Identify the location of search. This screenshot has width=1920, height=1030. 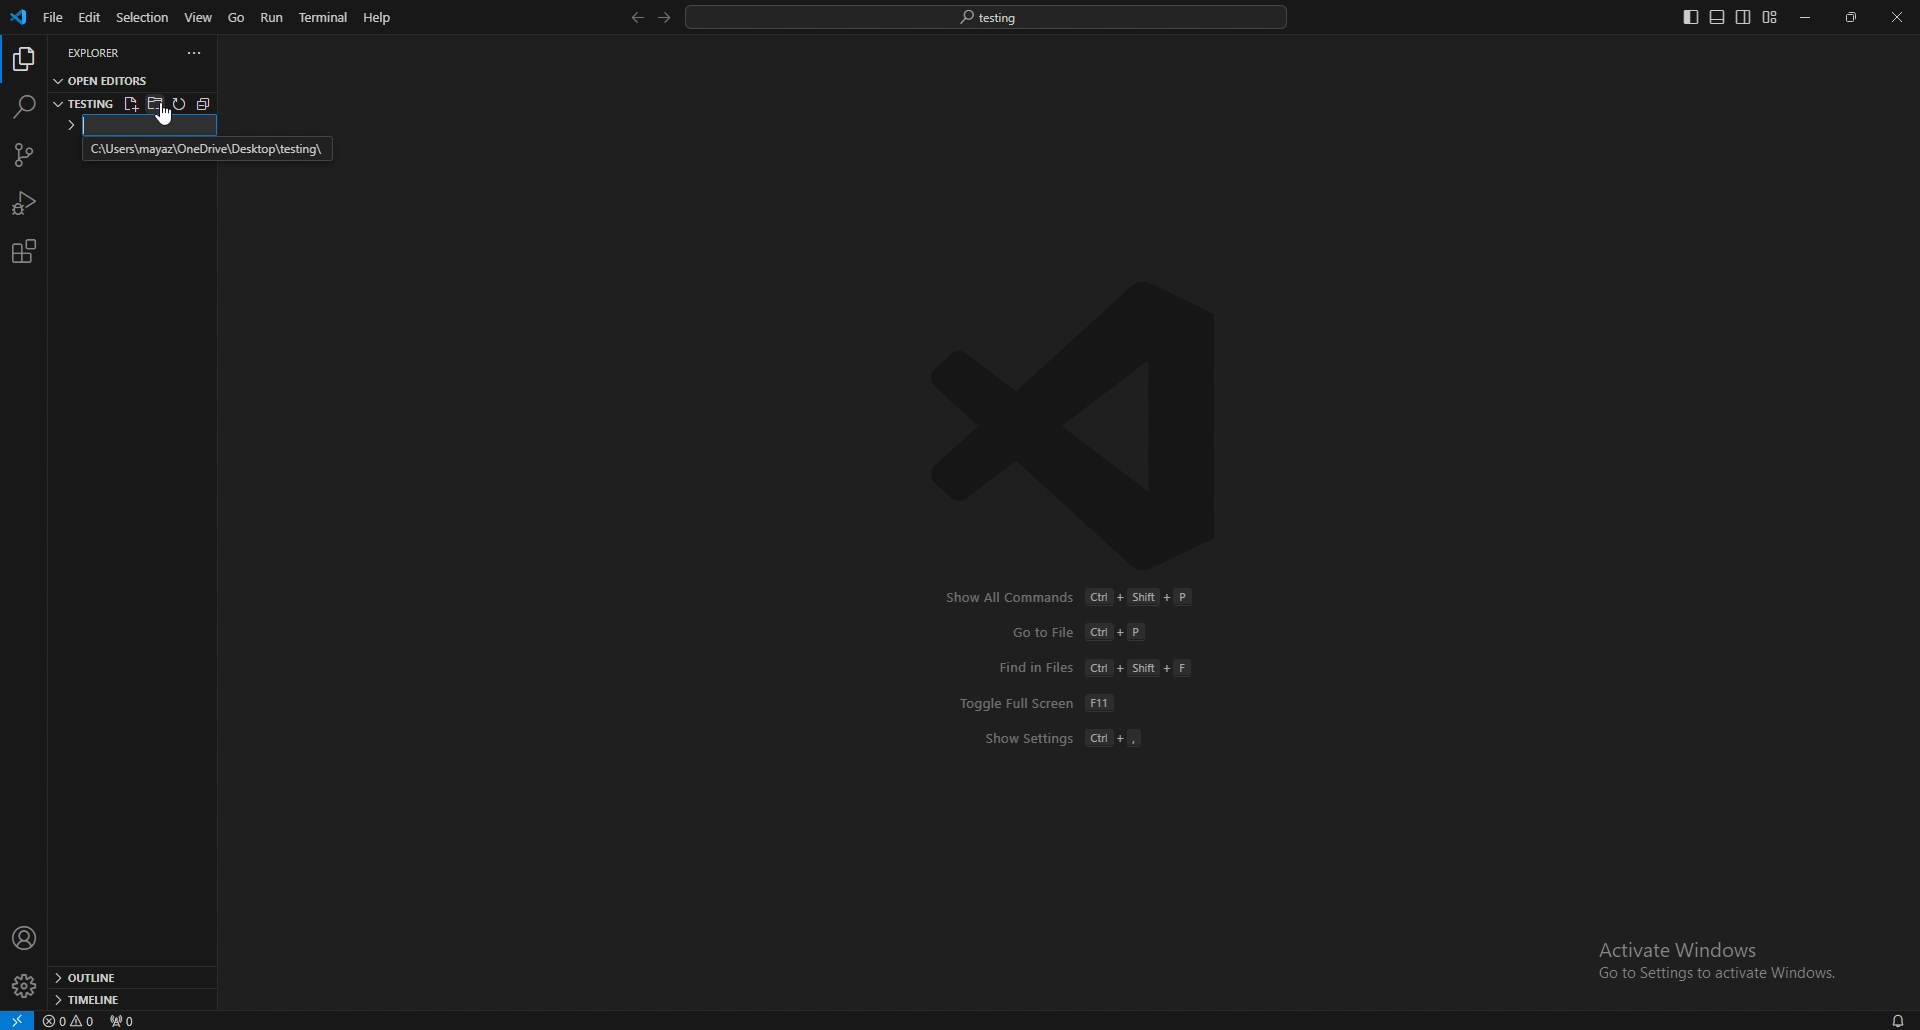
(23, 106).